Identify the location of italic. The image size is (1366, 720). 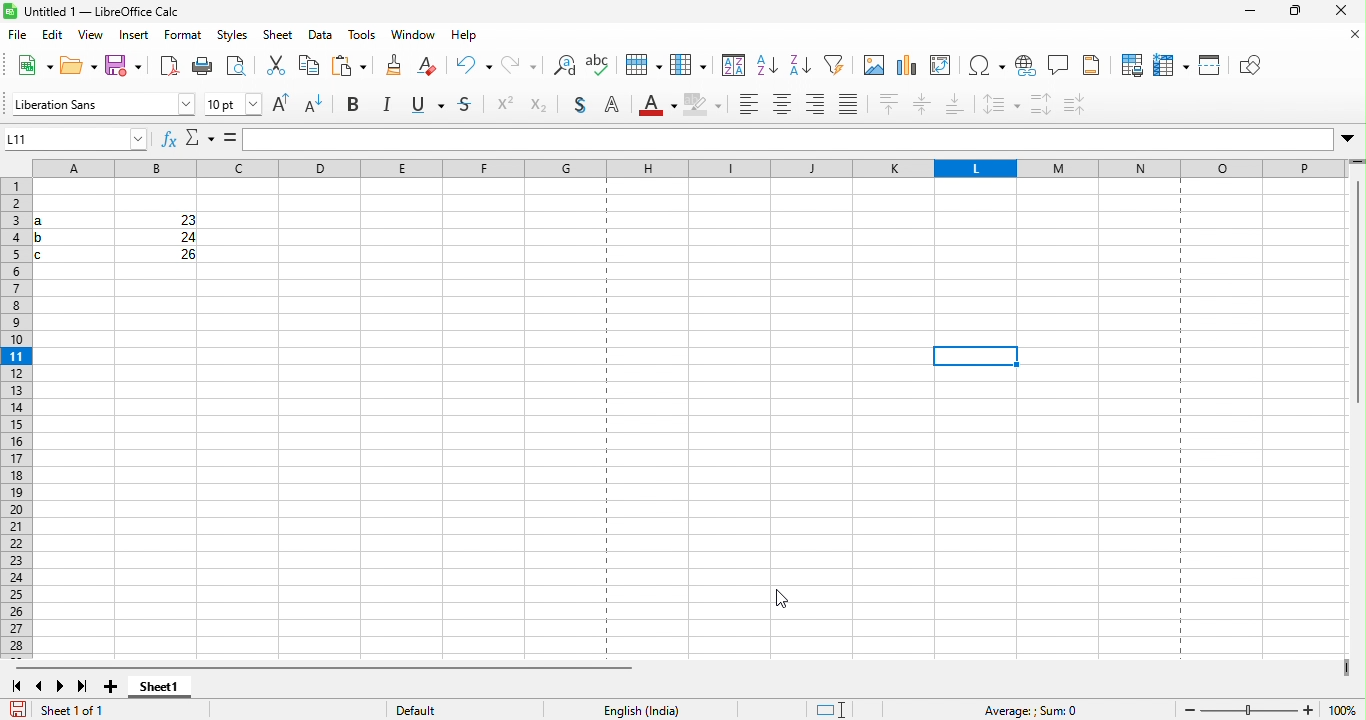
(391, 106).